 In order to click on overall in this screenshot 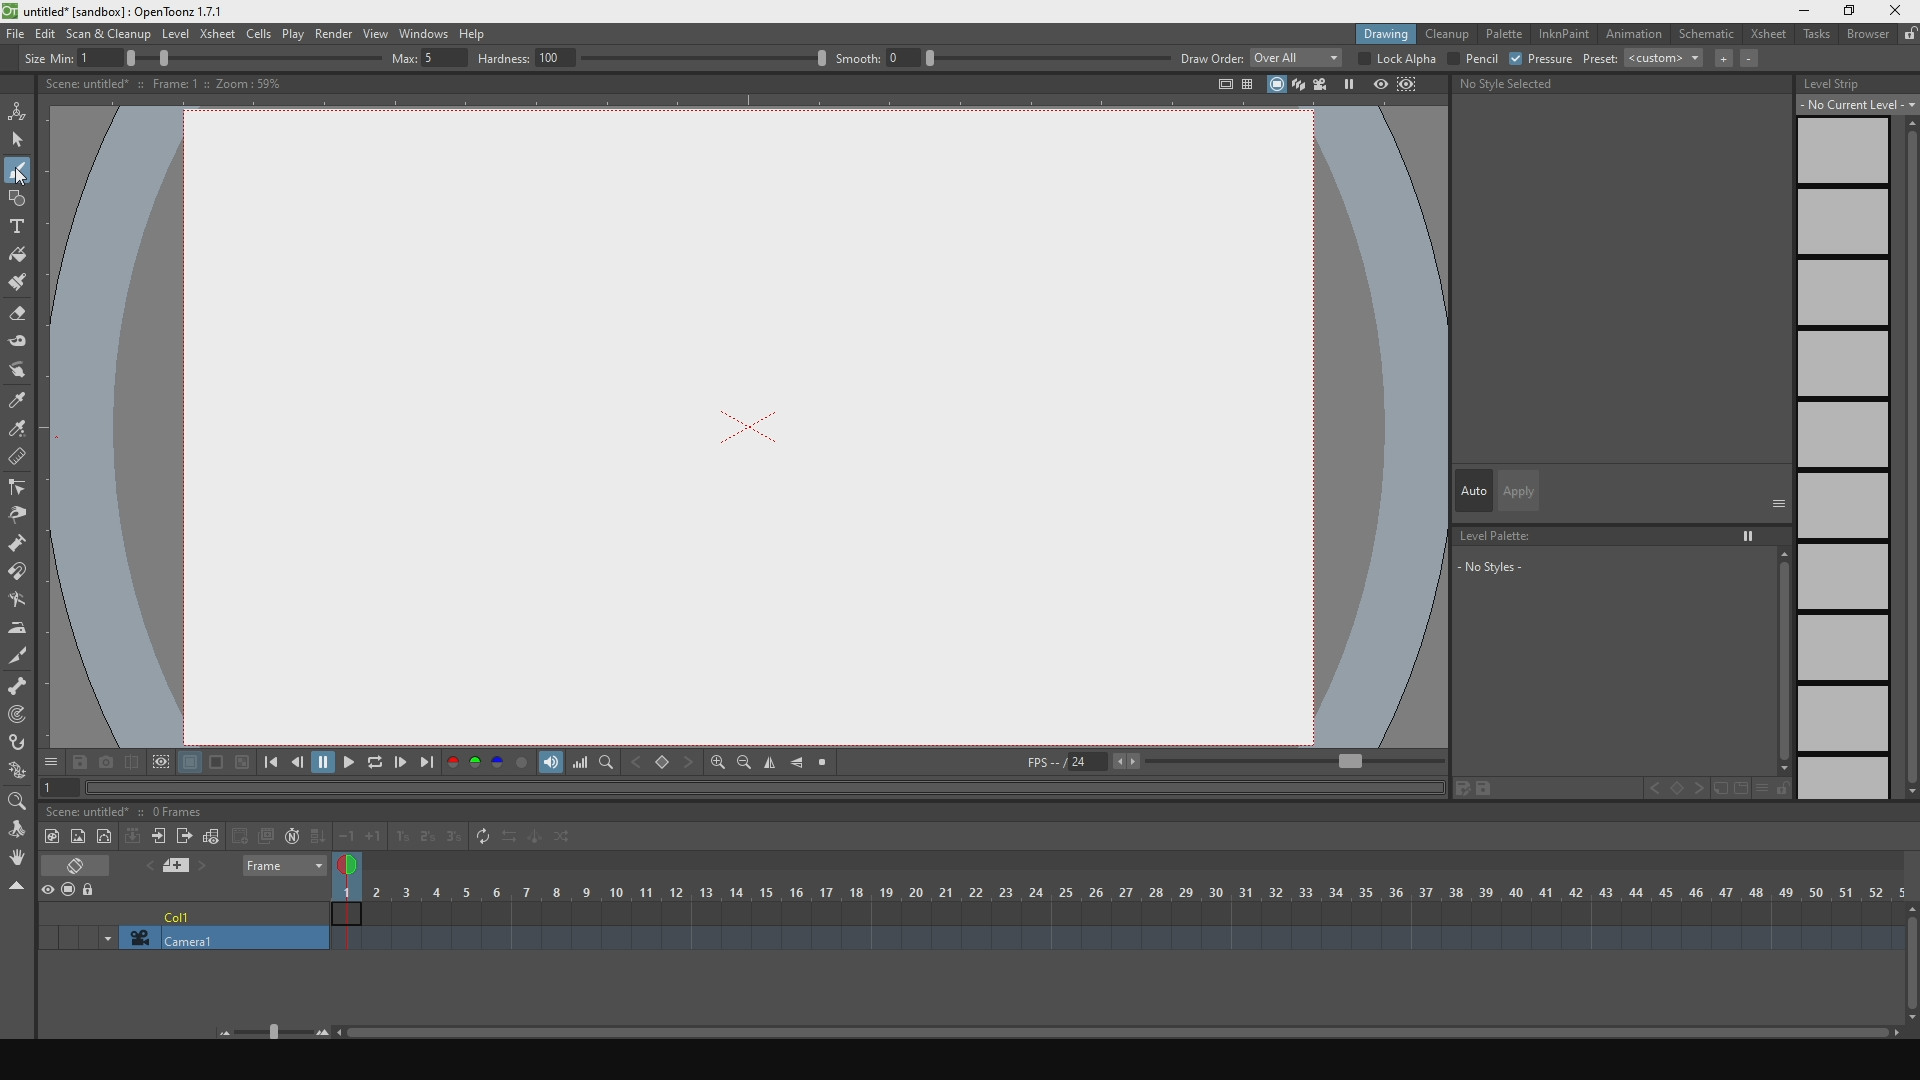, I will do `click(1296, 58)`.